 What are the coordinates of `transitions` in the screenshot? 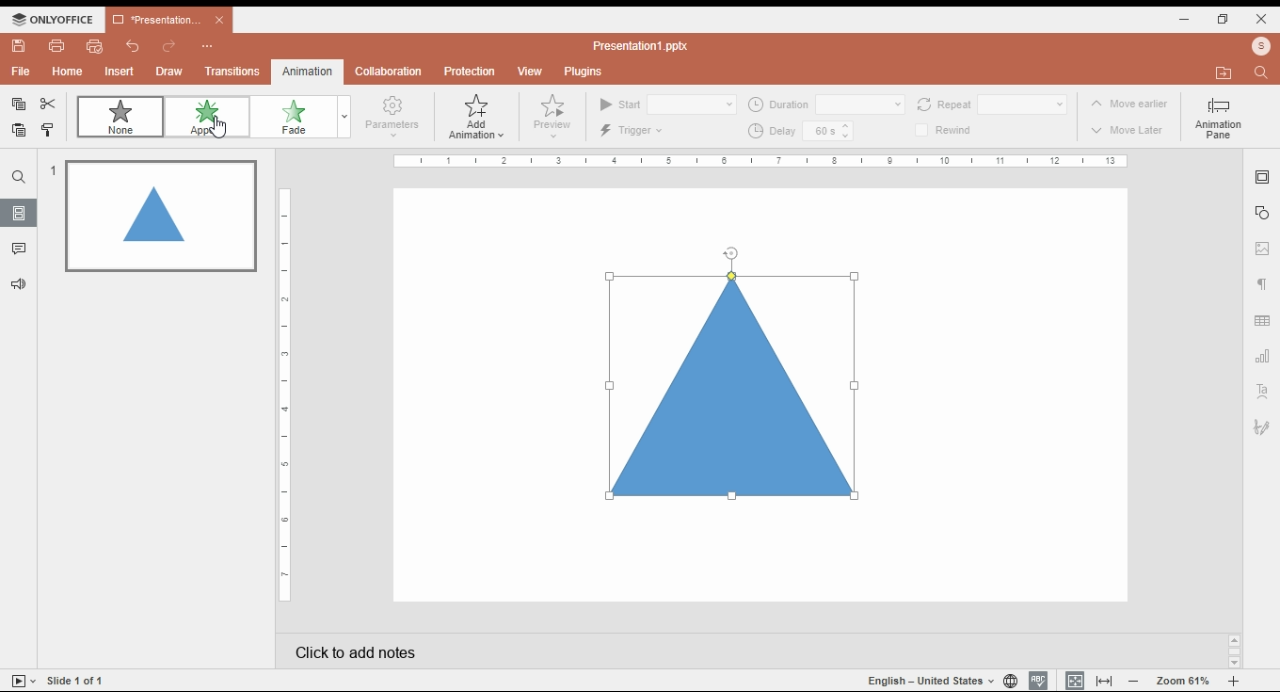 It's located at (233, 73).